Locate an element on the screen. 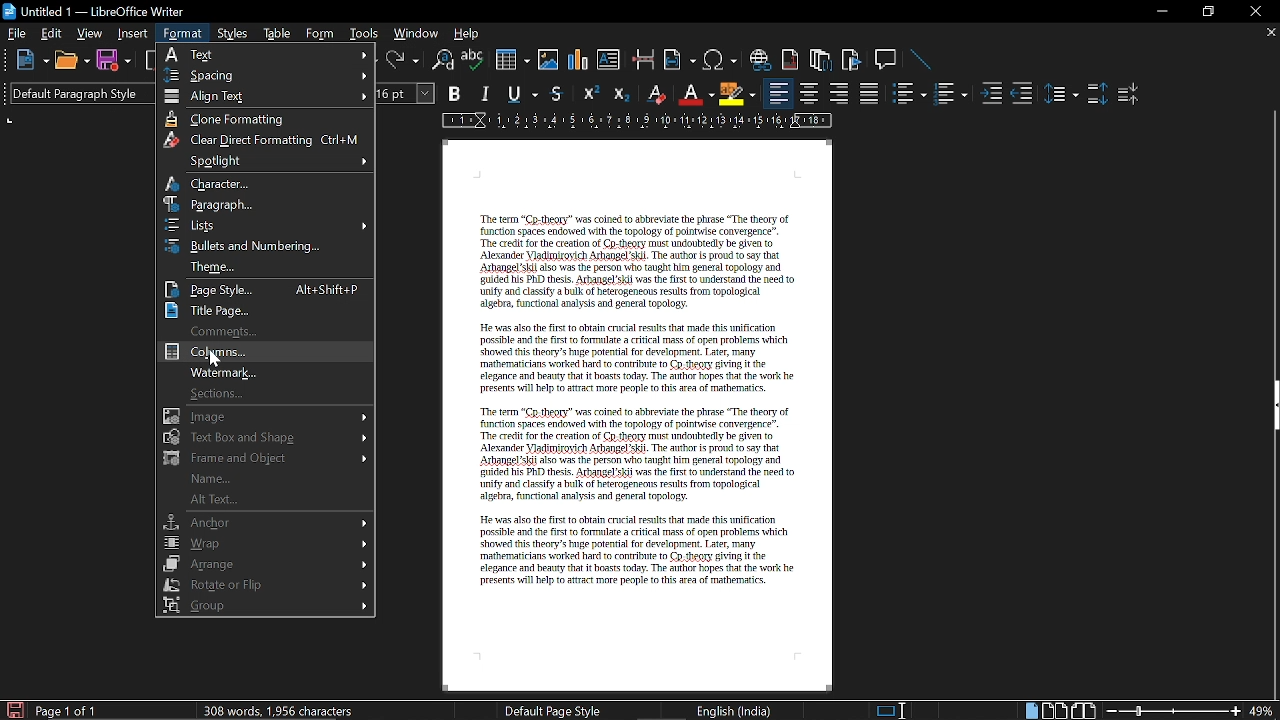 The height and width of the screenshot is (720, 1280). Close is located at coordinates (1257, 13).